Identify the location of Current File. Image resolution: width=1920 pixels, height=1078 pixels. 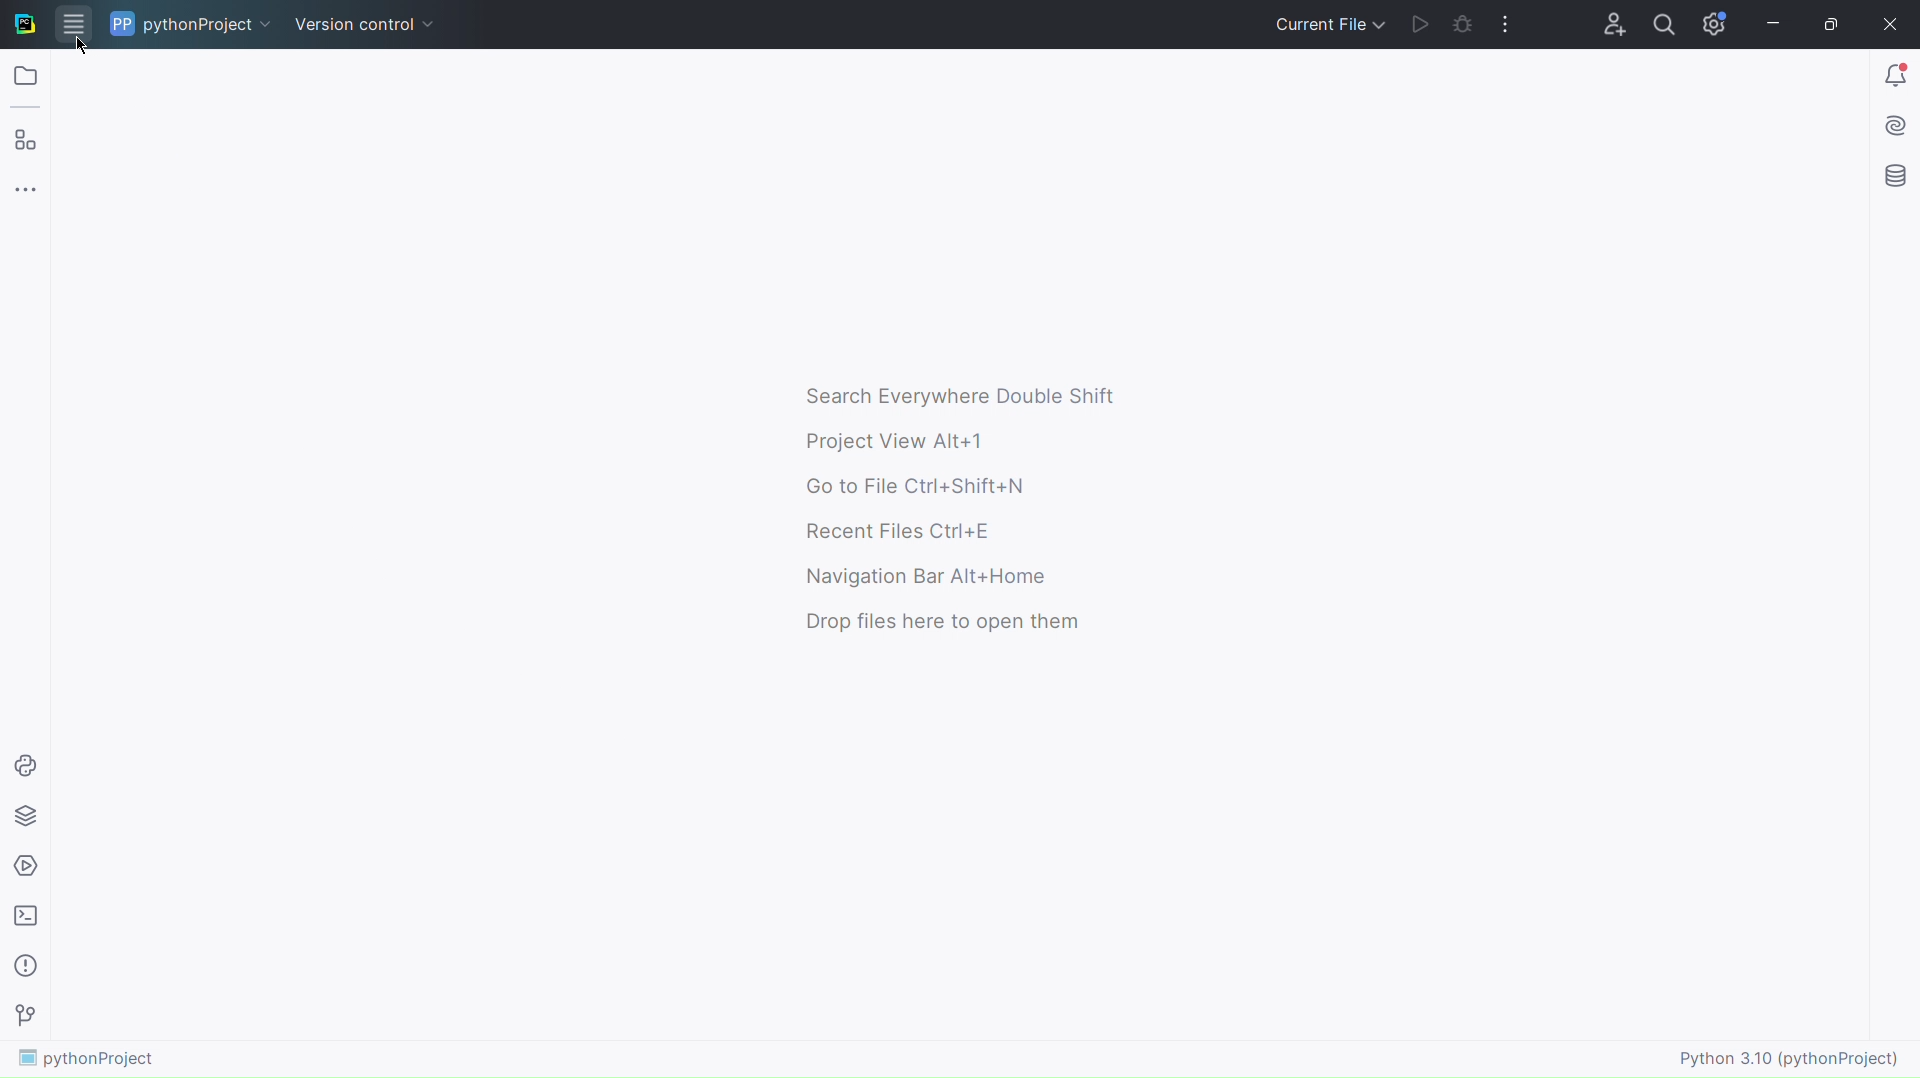
(1326, 24).